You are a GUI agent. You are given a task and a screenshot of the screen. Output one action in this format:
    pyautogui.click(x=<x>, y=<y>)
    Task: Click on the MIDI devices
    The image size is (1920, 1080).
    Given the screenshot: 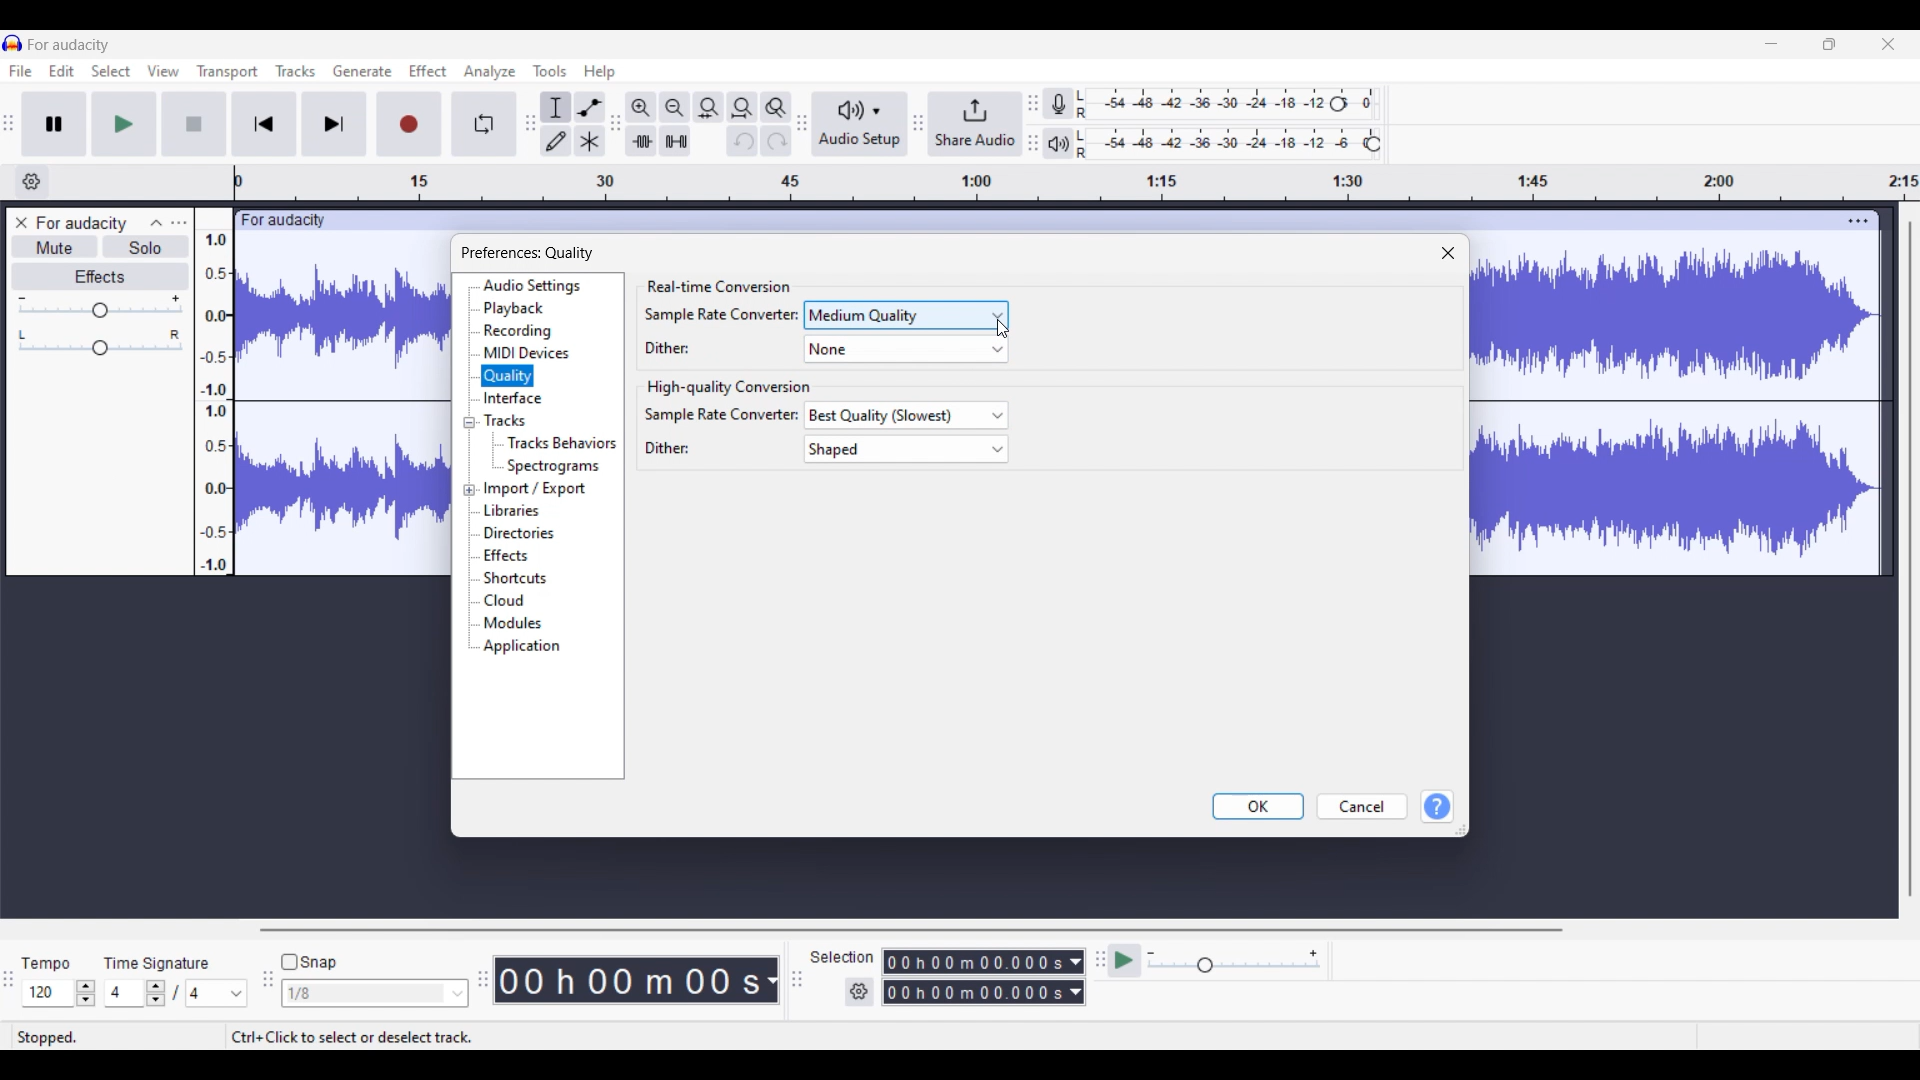 What is the action you would take?
    pyautogui.click(x=526, y=352)
    